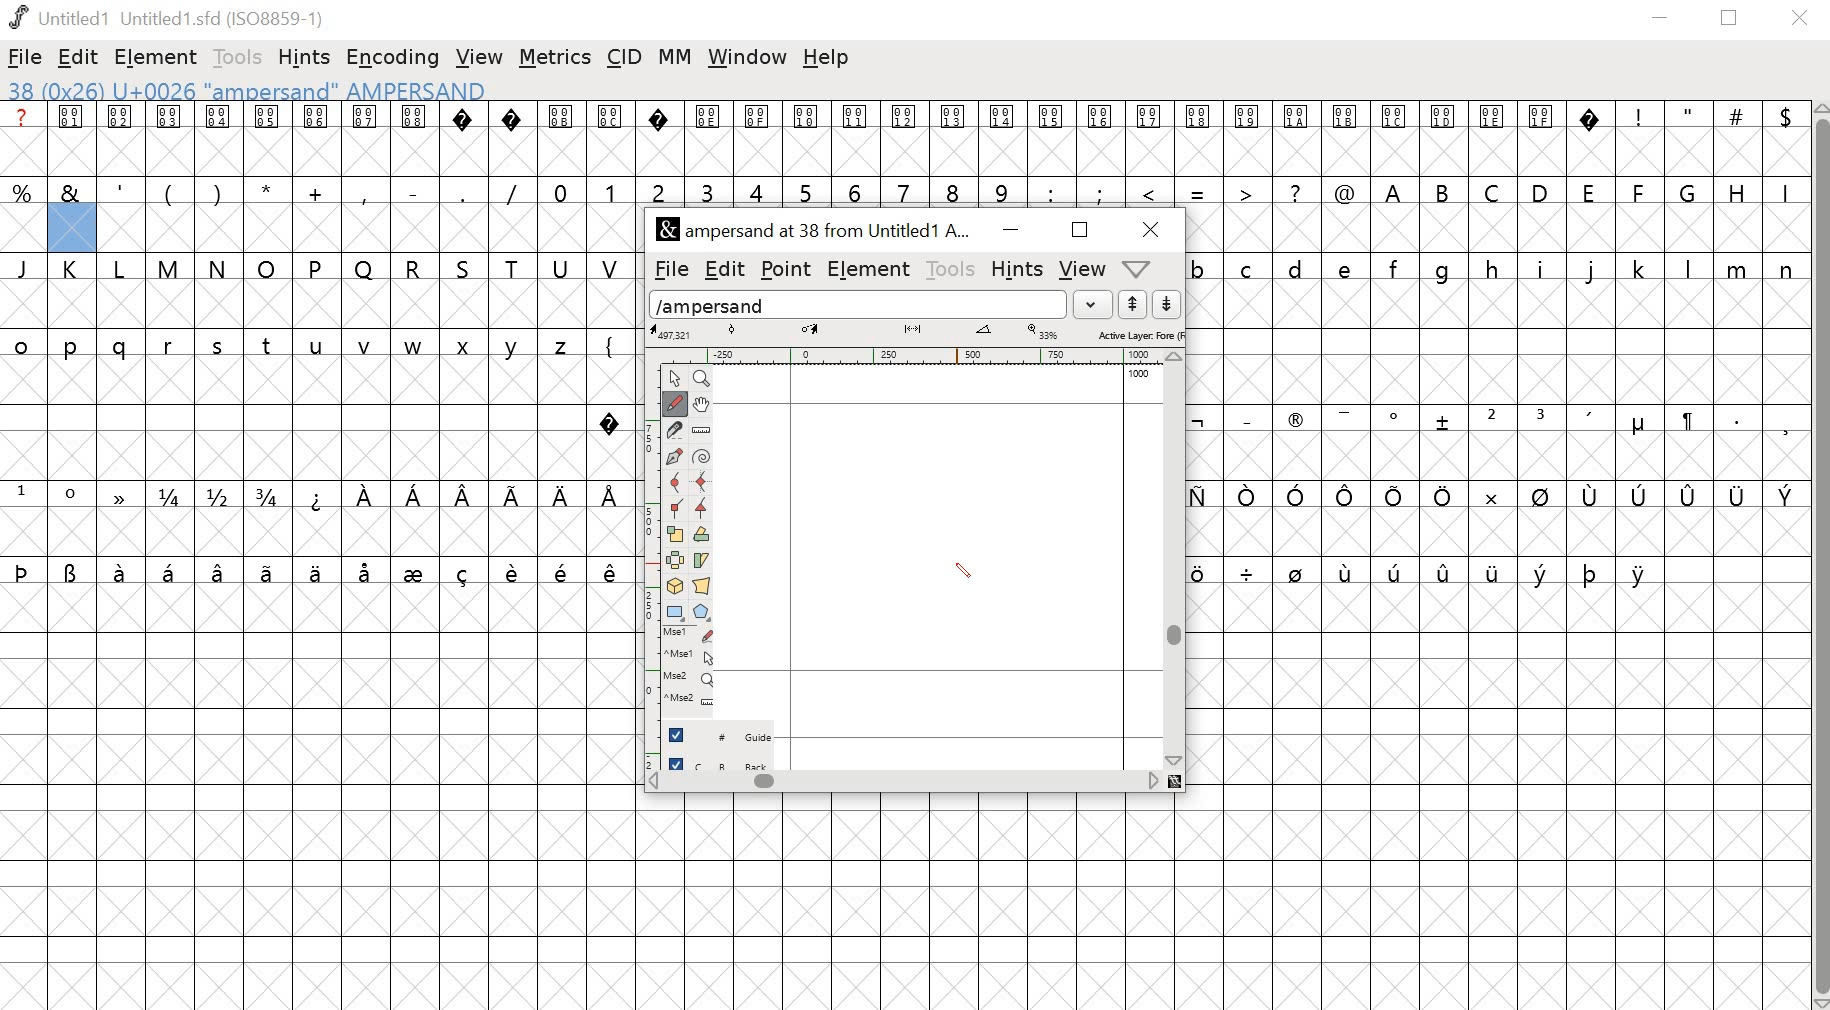  What do you see at coordinates (513, 139) in the screenshot?
I see `?` at bounding box center [513, 139].